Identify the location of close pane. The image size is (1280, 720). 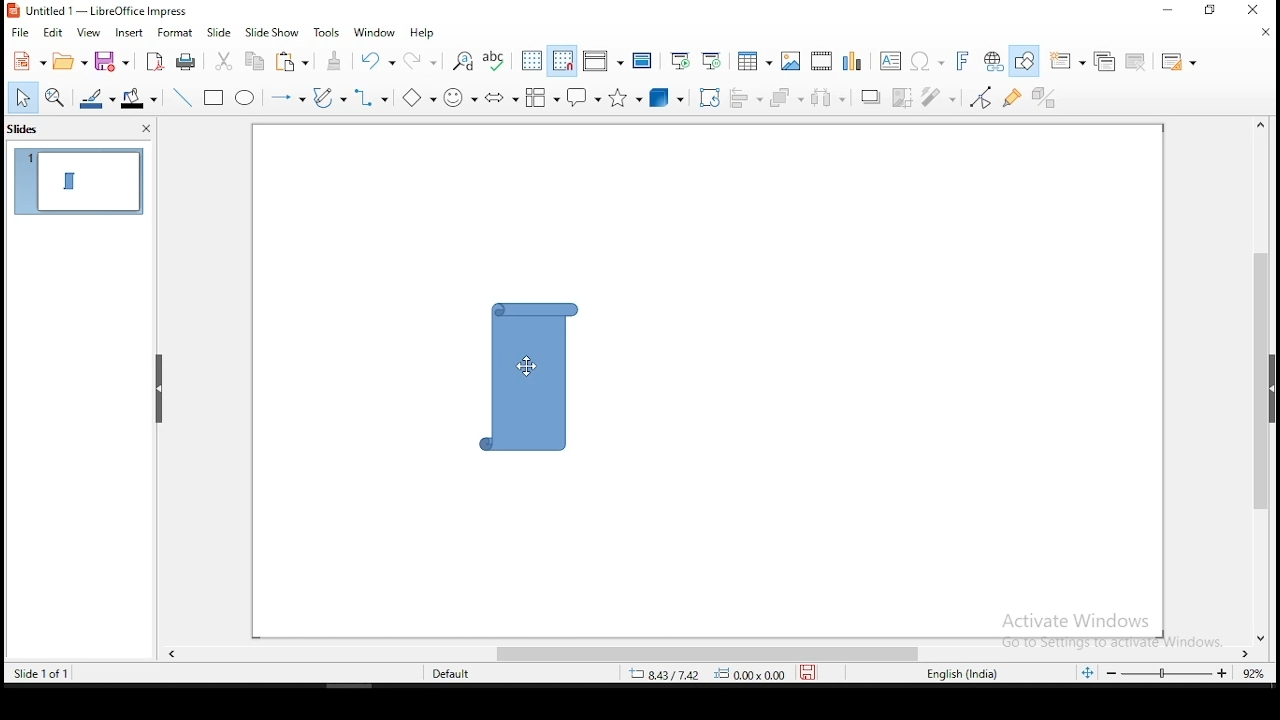
(145, 131).